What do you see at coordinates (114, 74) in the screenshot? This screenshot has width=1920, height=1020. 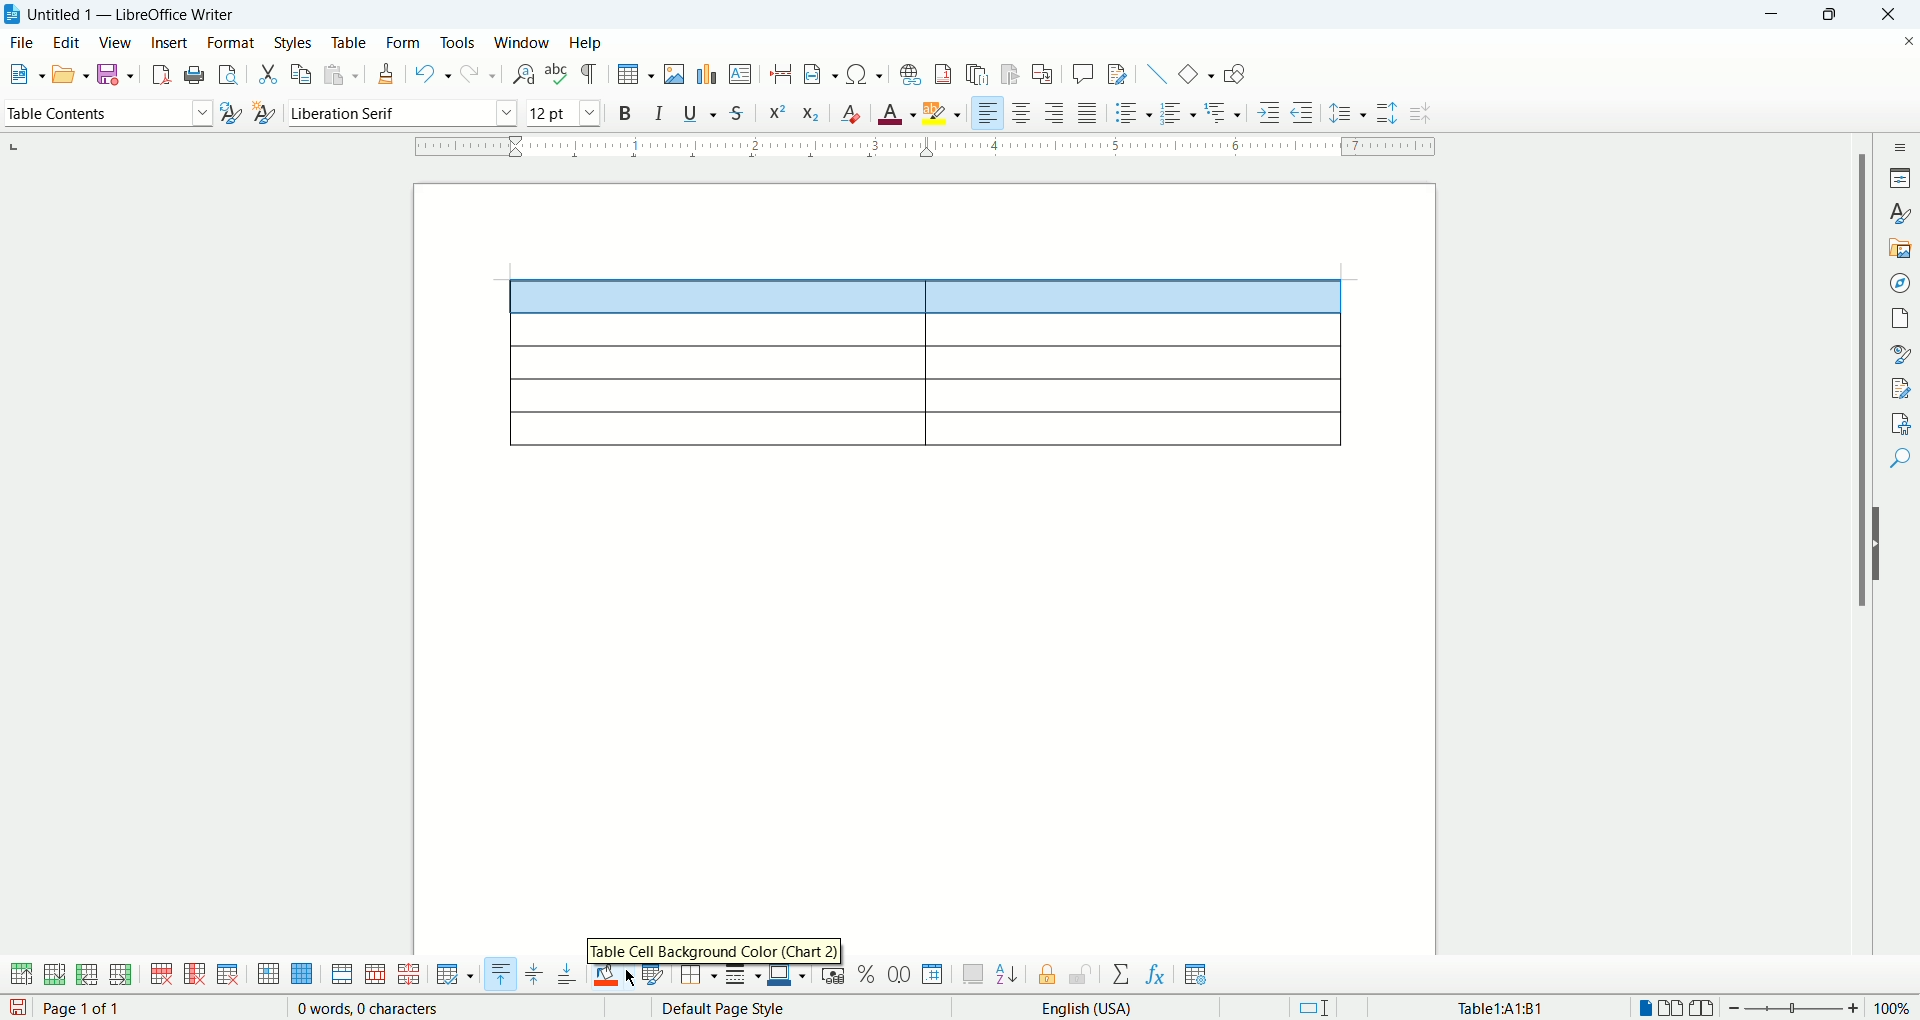 I see `save` at bounding box center [114, 74].